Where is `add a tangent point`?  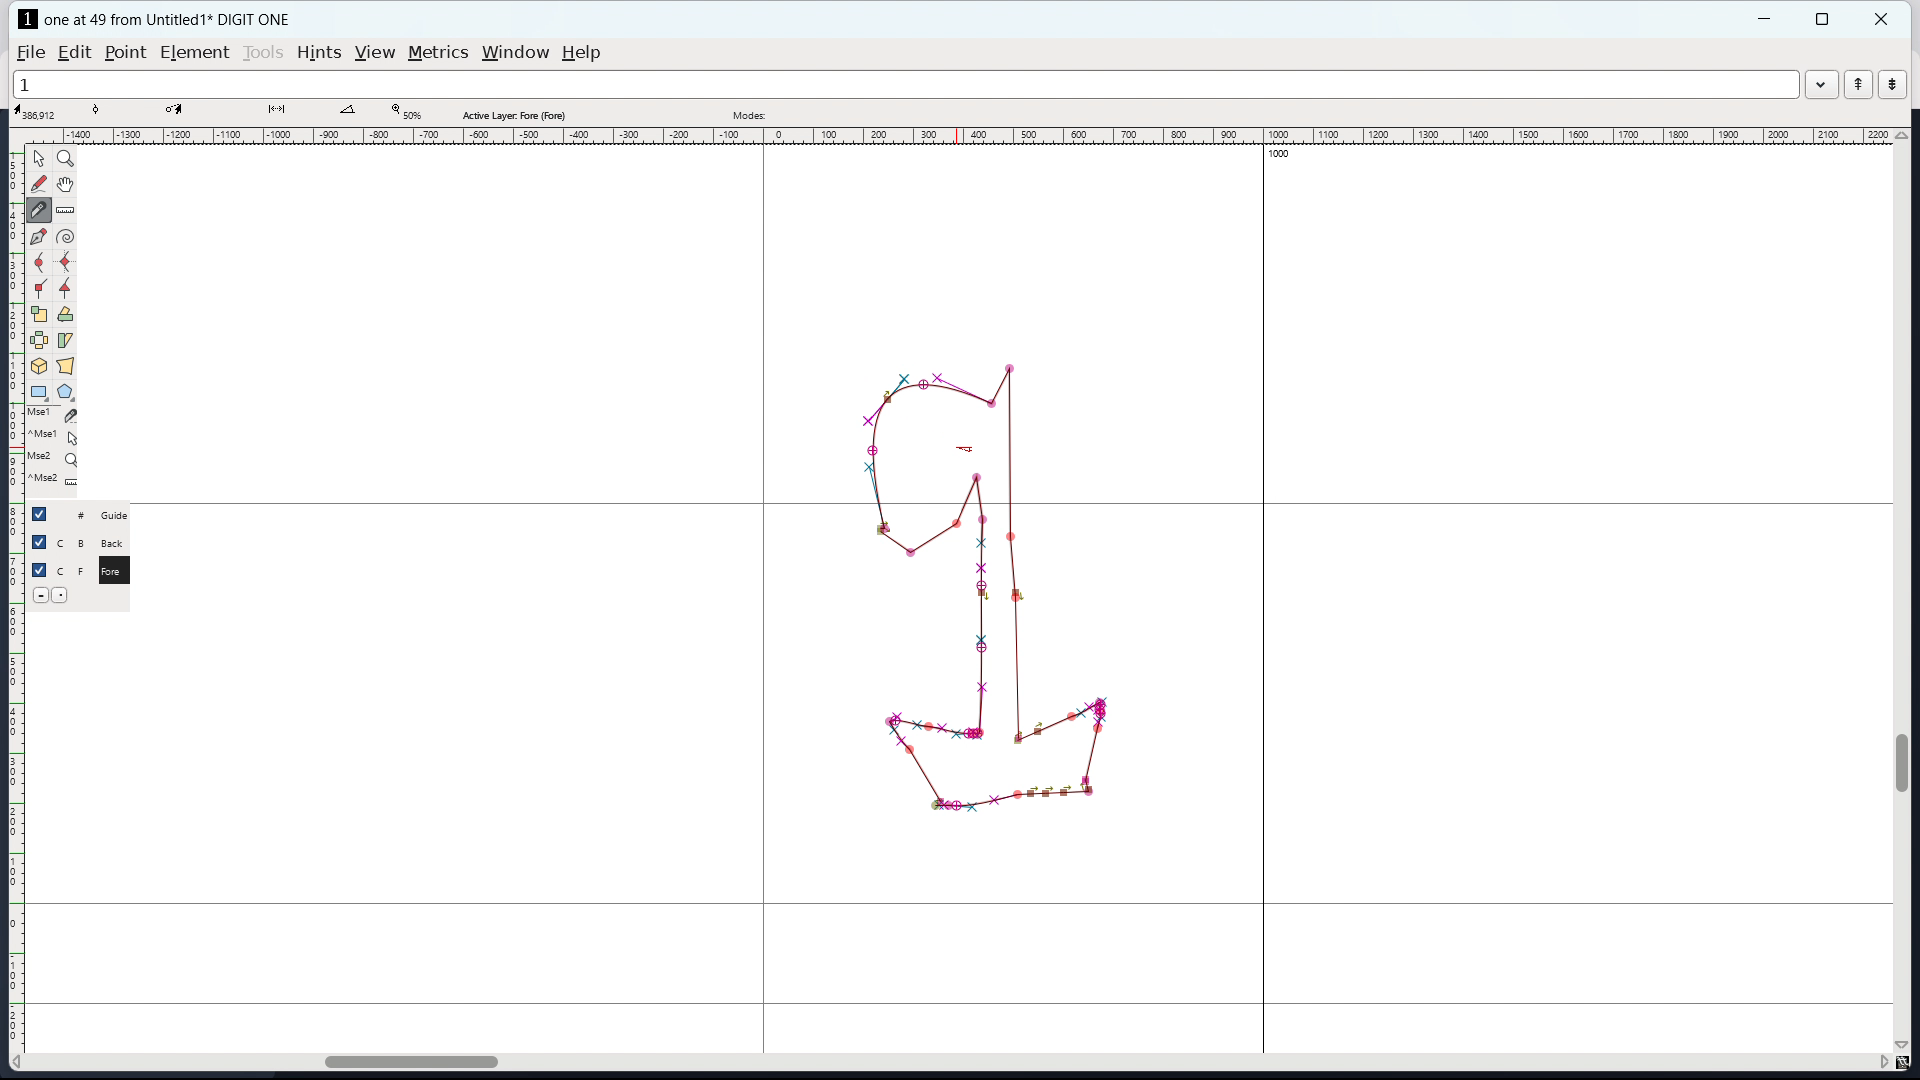
add a tangent point is located at coordinates (67, 288).